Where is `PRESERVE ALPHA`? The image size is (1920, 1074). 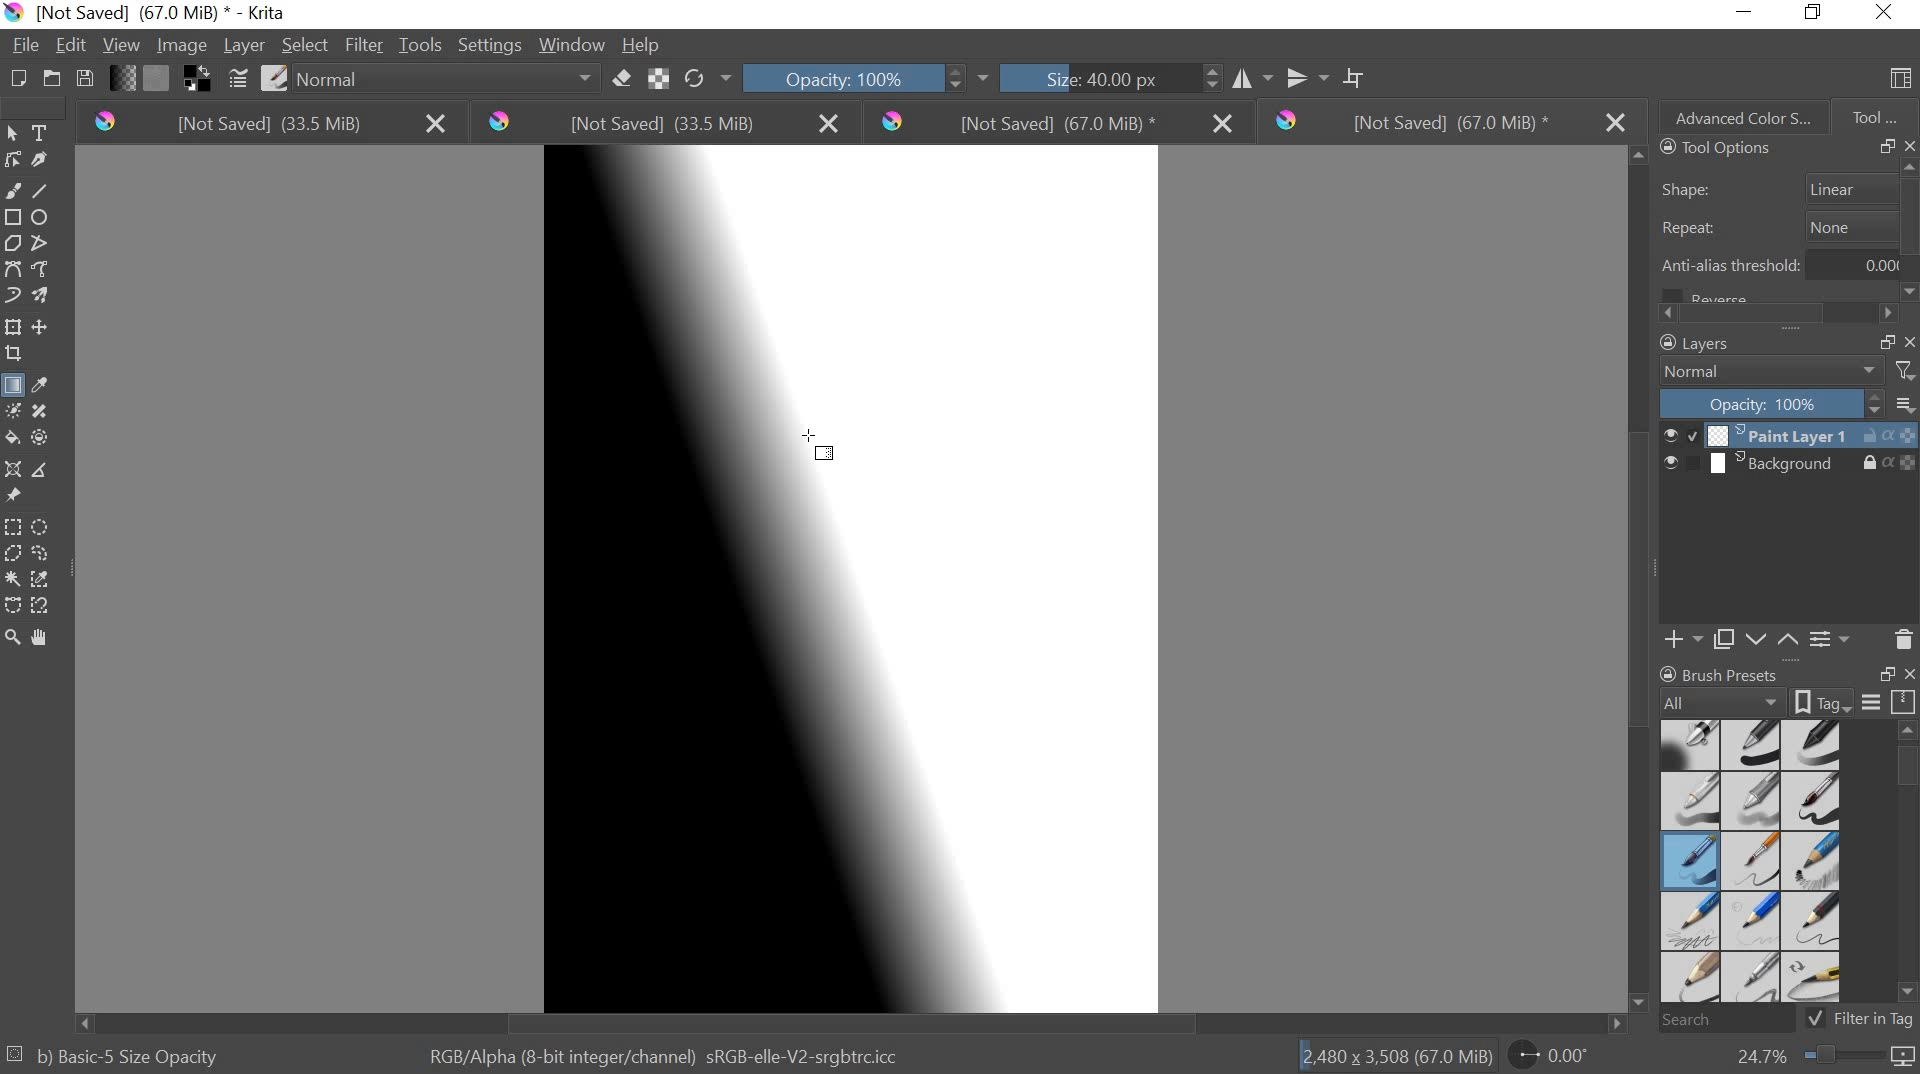 PRESERVE ALPHA is located at coordinates (661, 79).